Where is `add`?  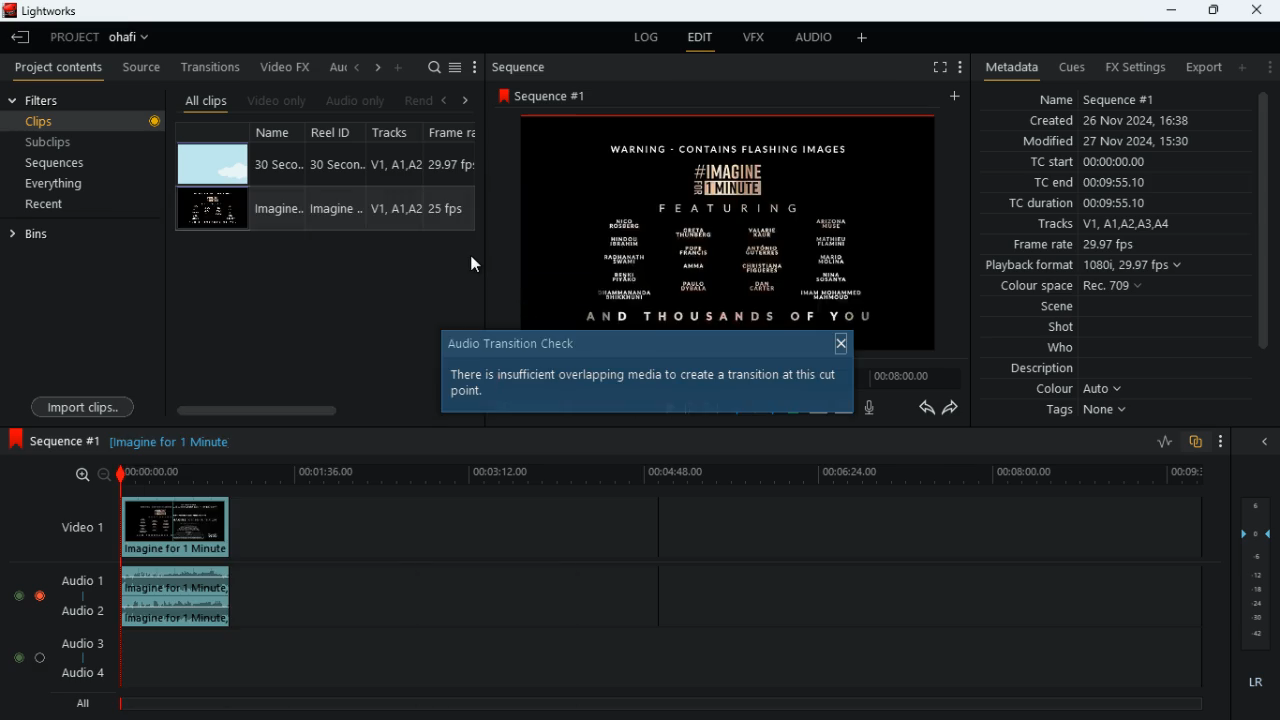
add is located at coordinates (400, 66).